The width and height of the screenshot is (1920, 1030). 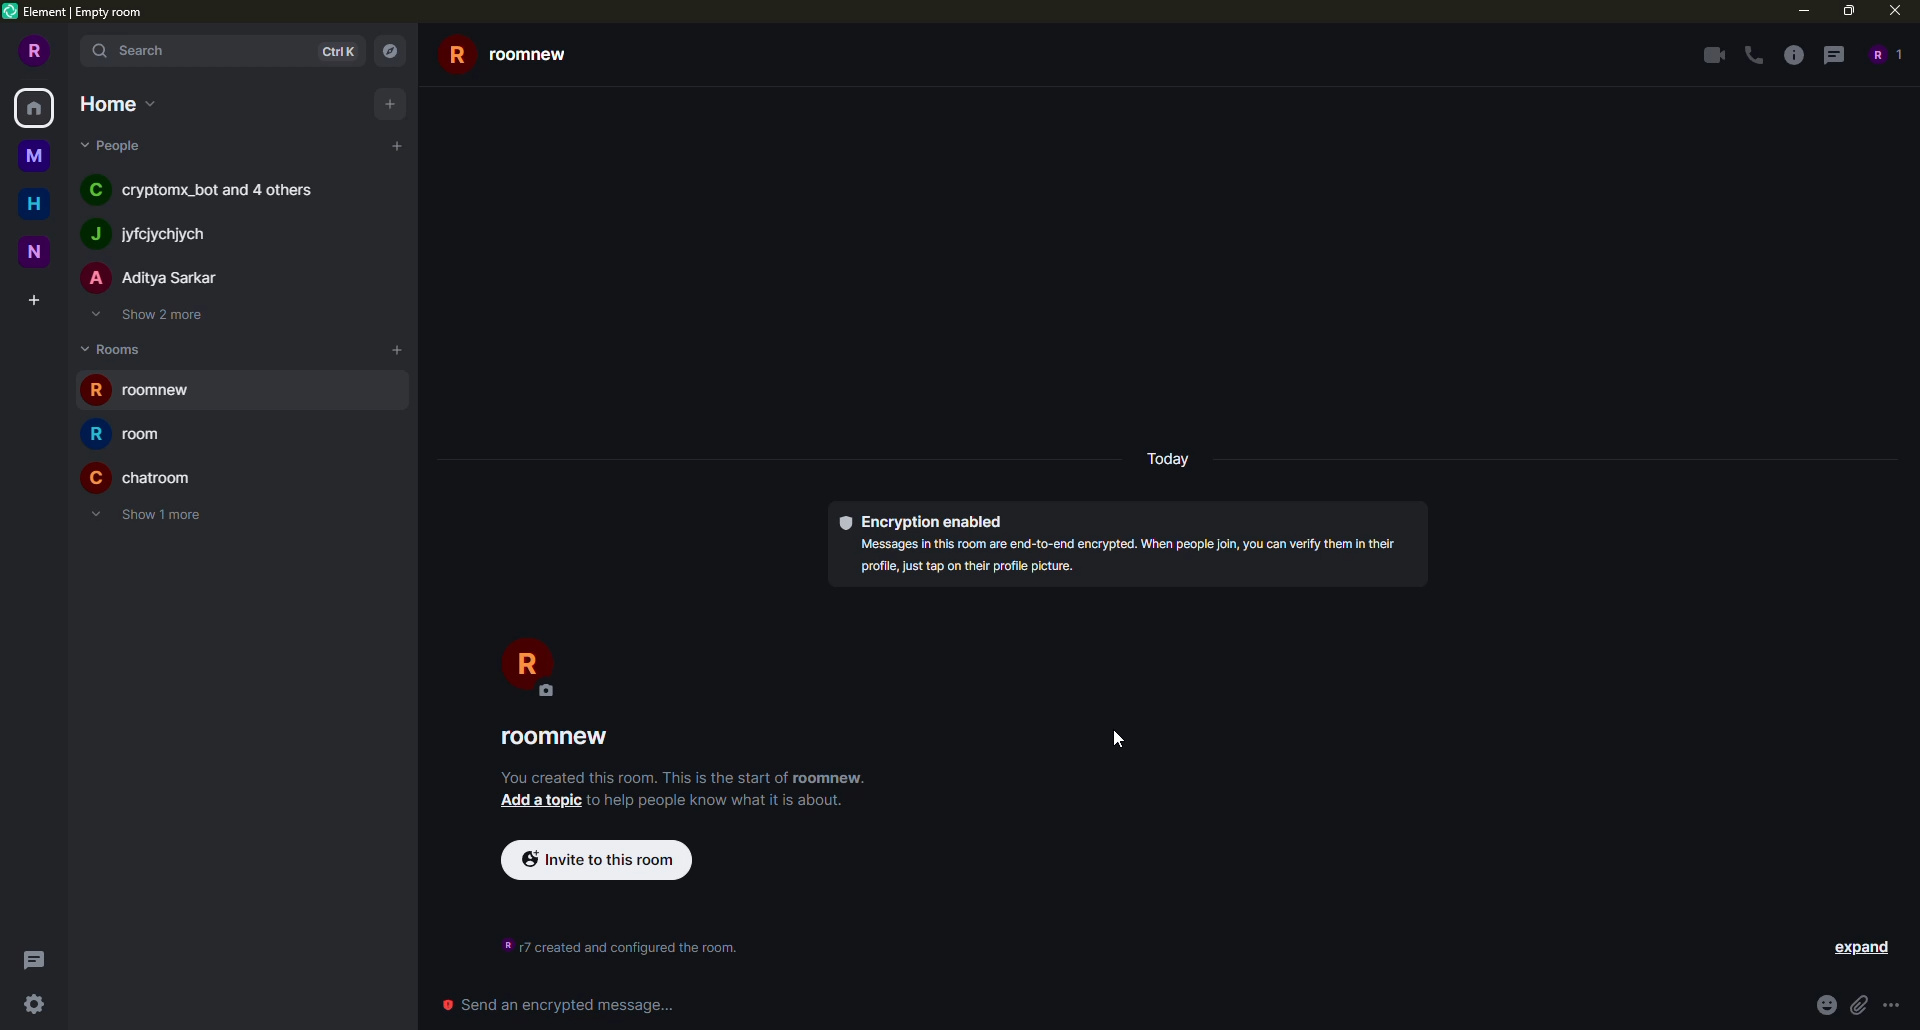 I want to click on element, so click(x=73, y=10).